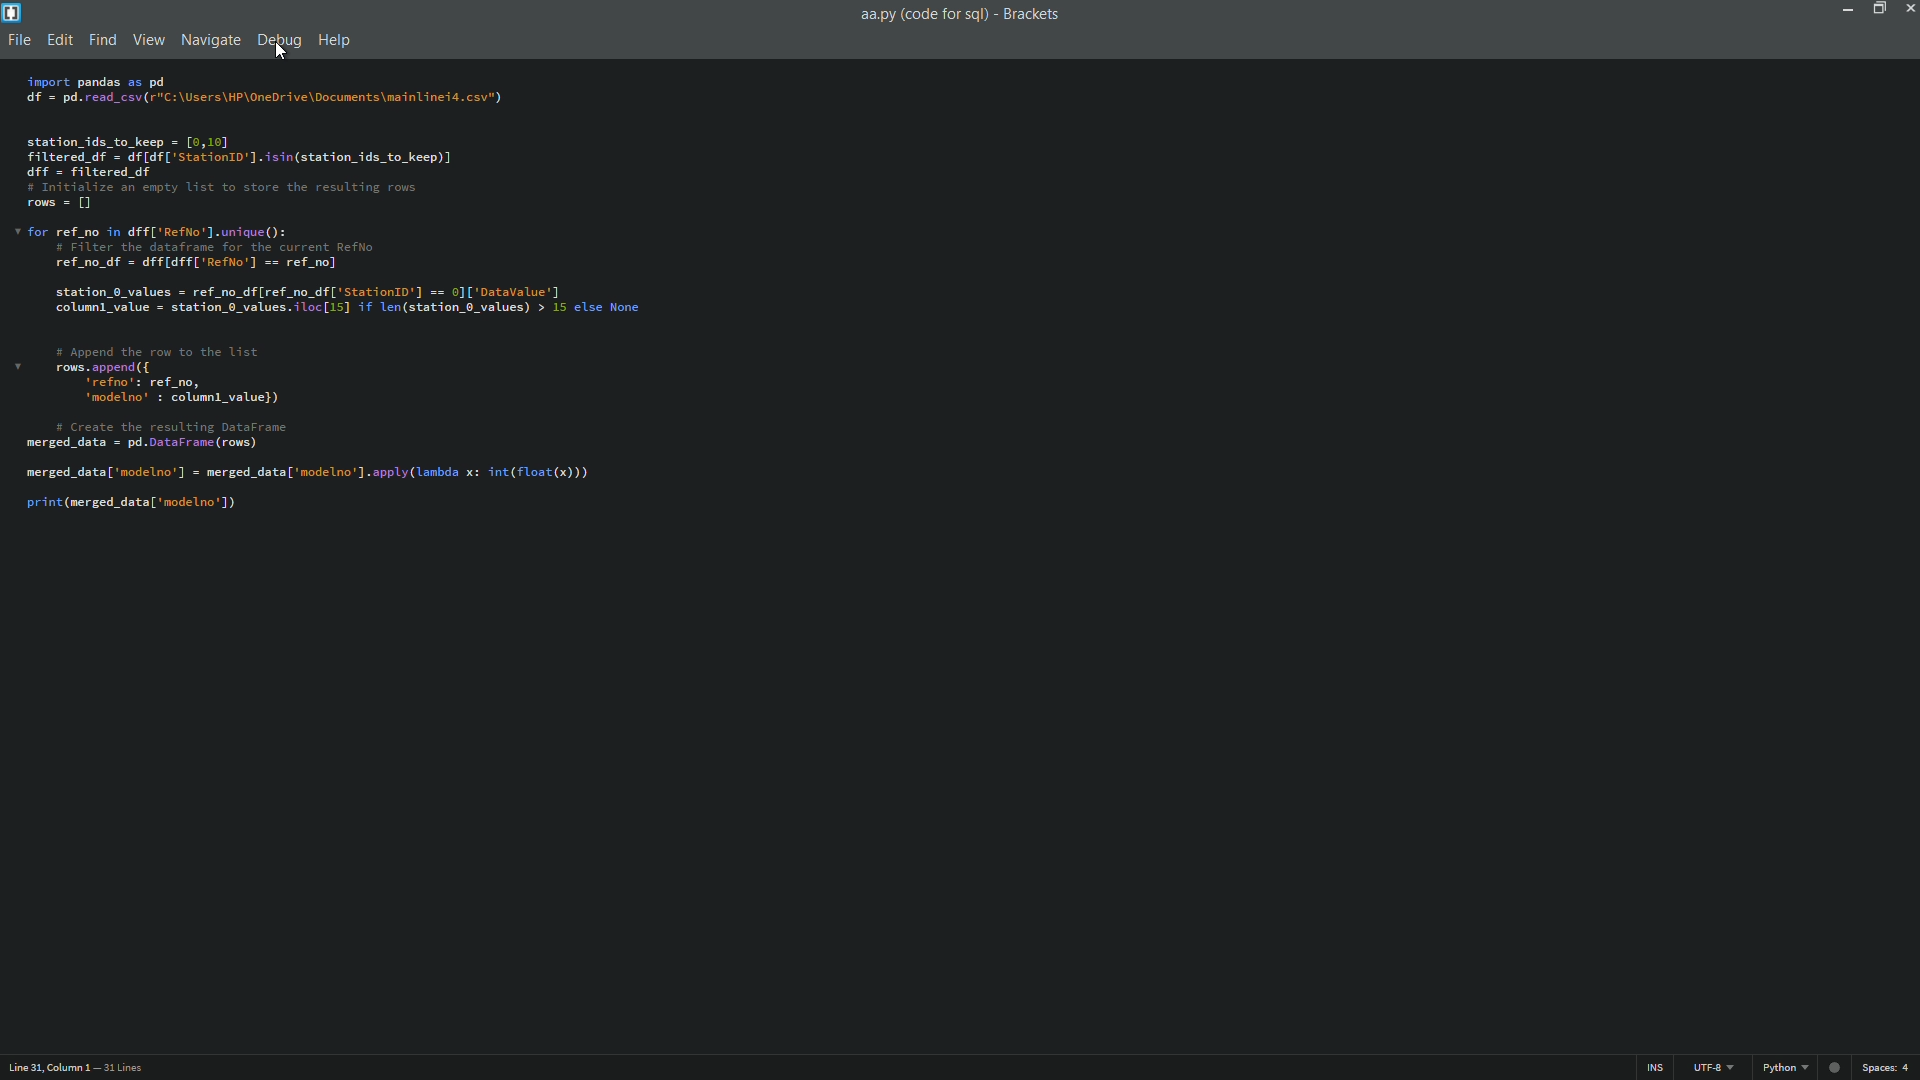 Image resolution: width=1920 pixels, height=1080 pixels. Describe the element at coordinates (147, 40) in the screenshot. I see `View menu` at that location.